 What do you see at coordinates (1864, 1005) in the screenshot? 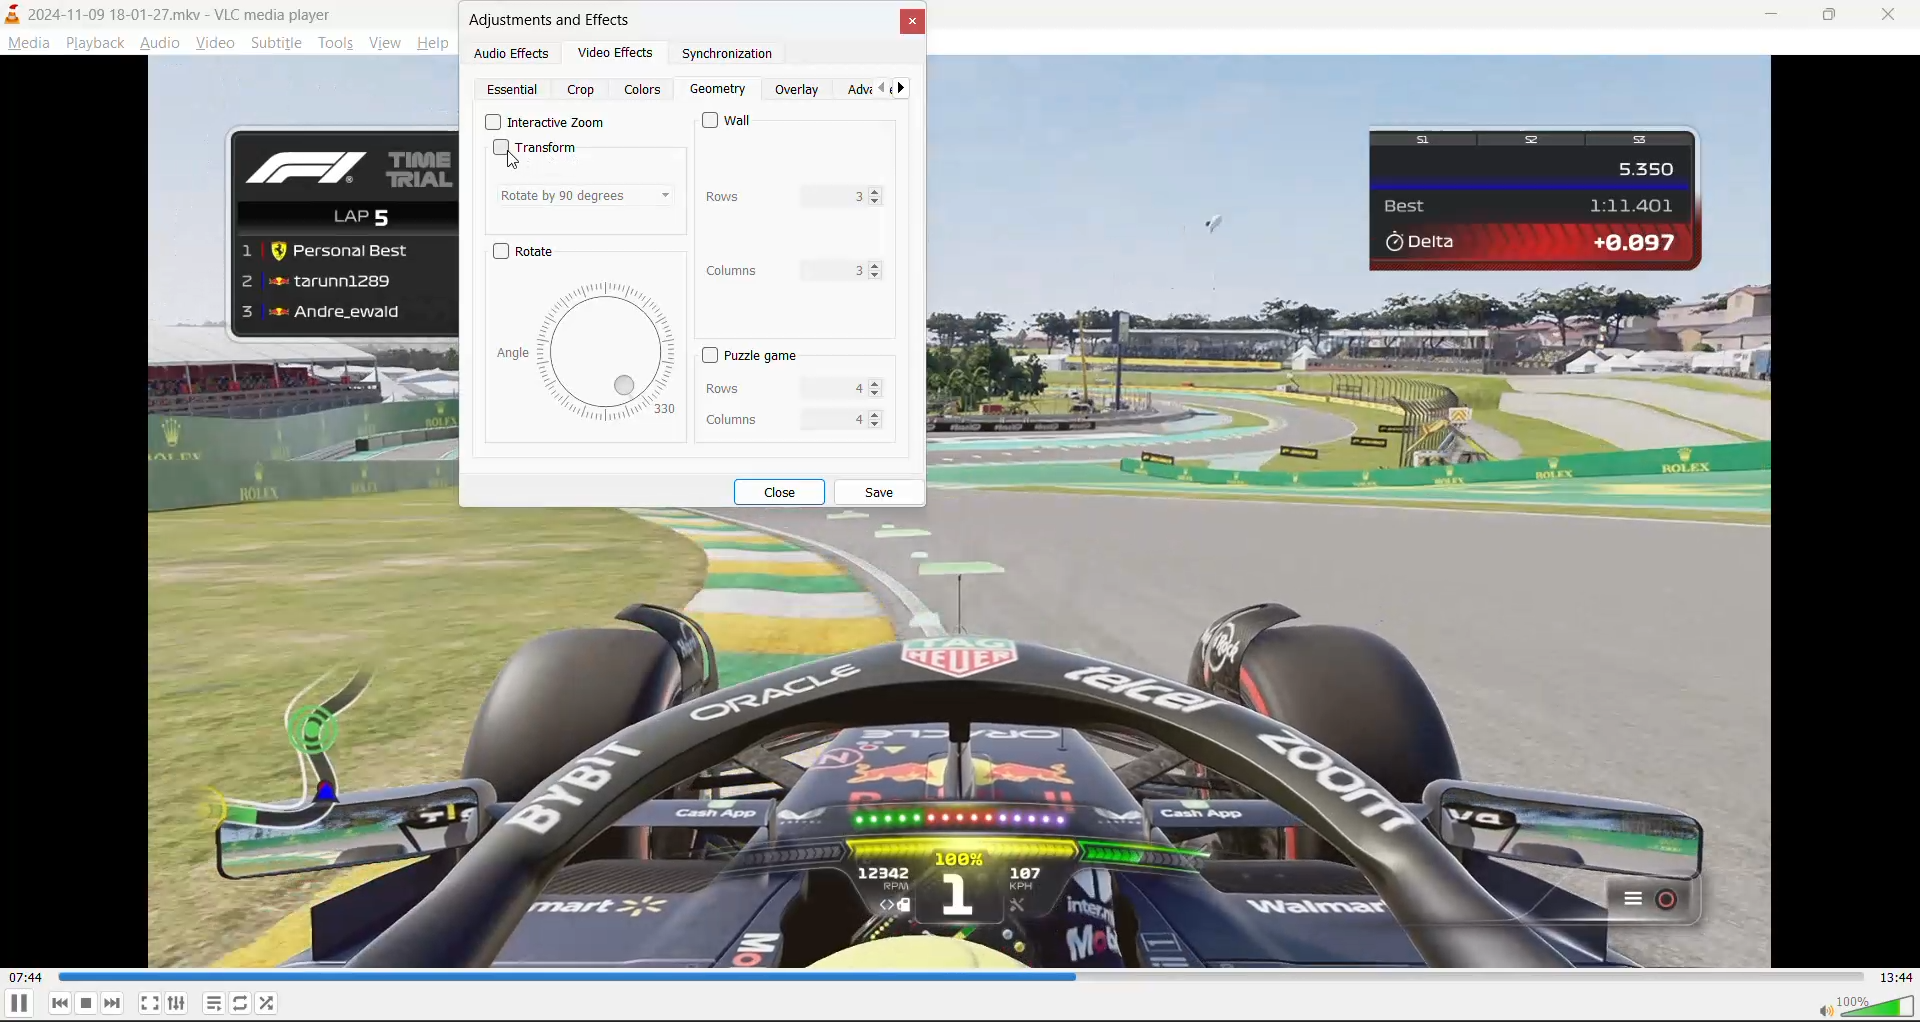
I see `volume` at bounding box center [1864, 1005].